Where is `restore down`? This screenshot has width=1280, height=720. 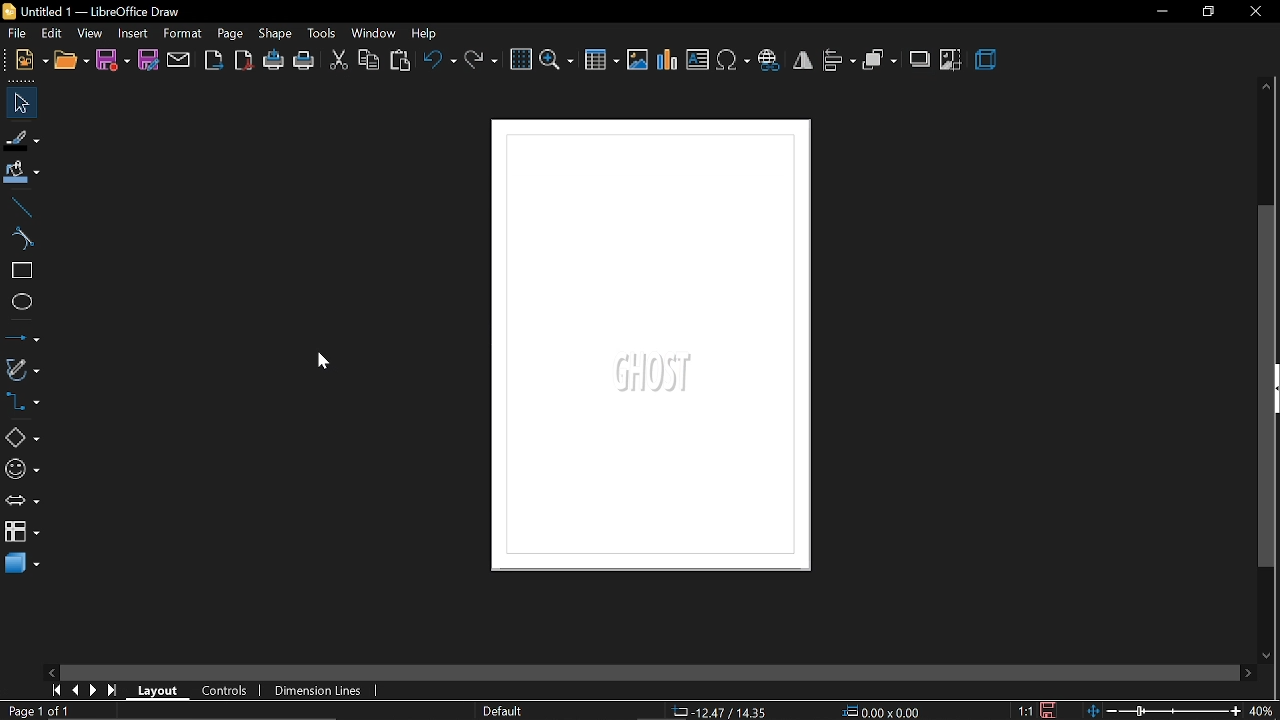 restore down is located at coordinates (1207, 12).